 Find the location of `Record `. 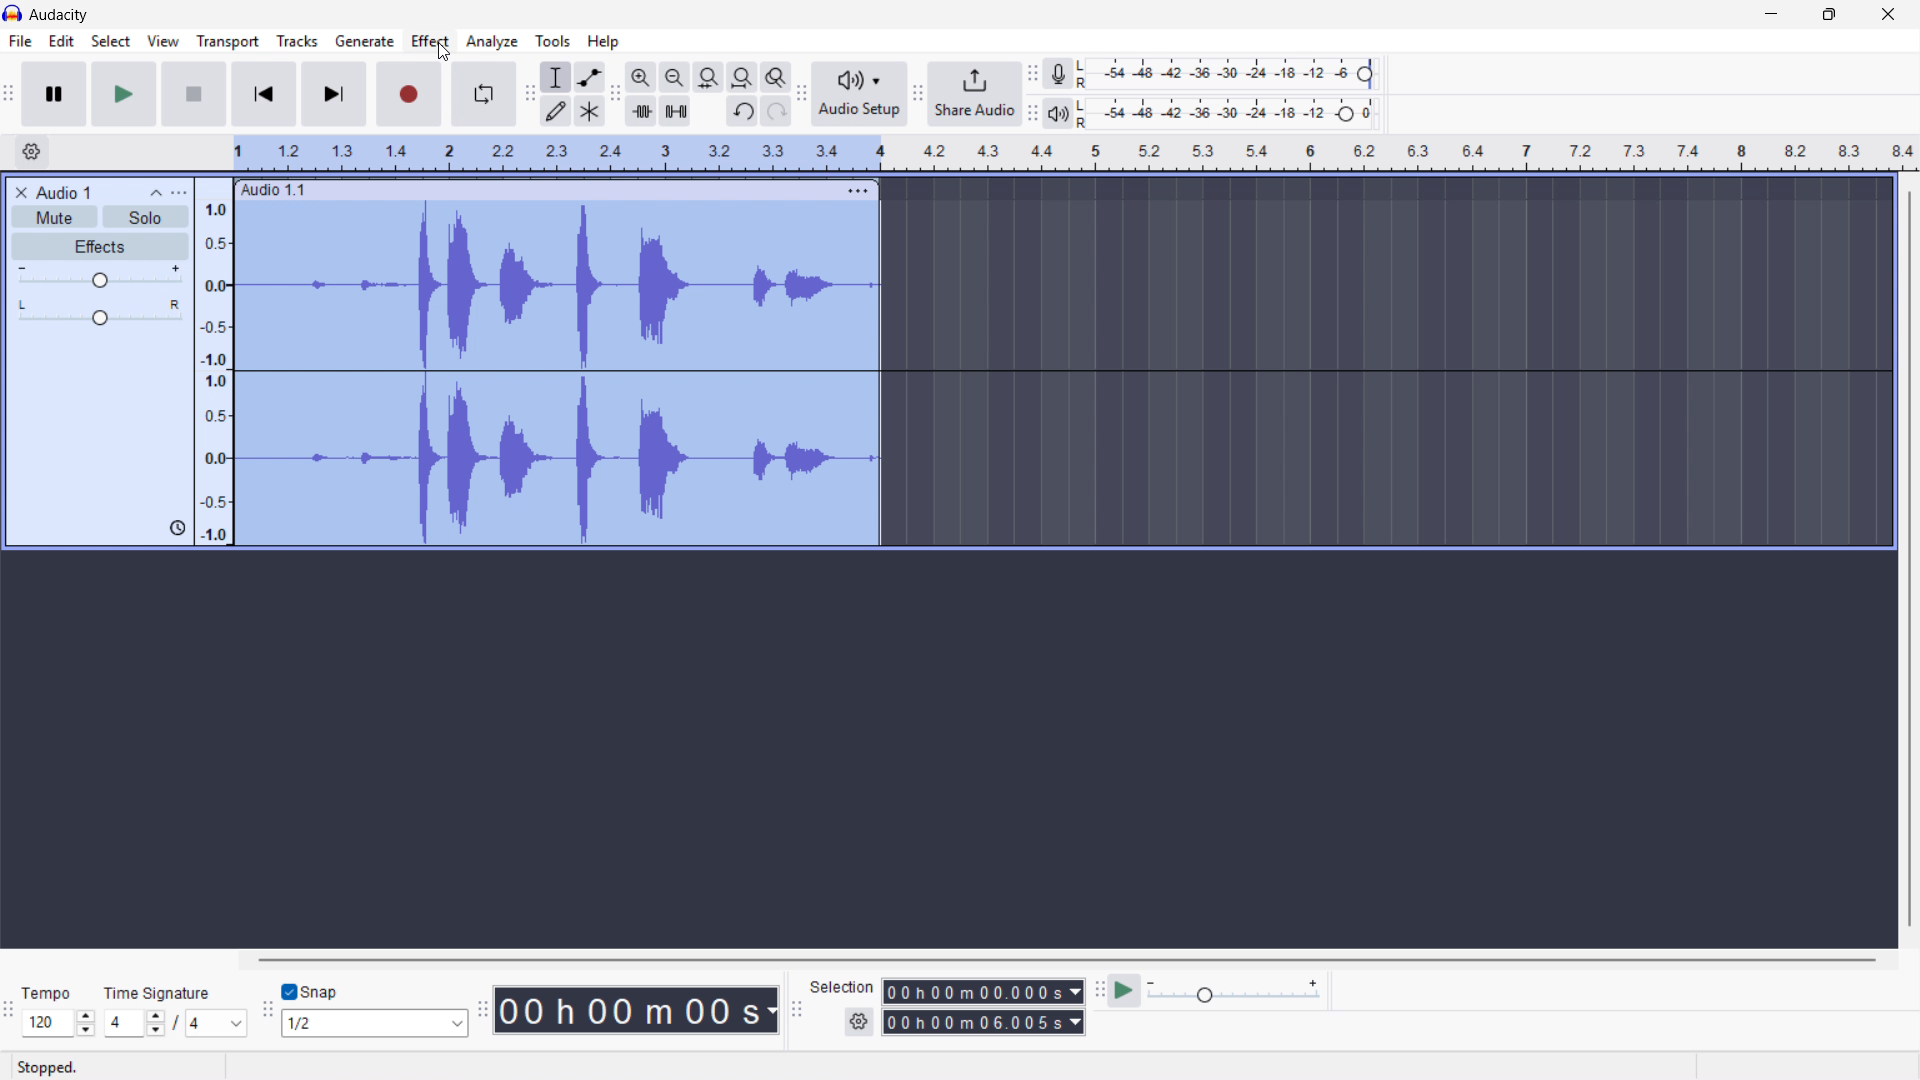

Record  is located at coordinates (409, 95).